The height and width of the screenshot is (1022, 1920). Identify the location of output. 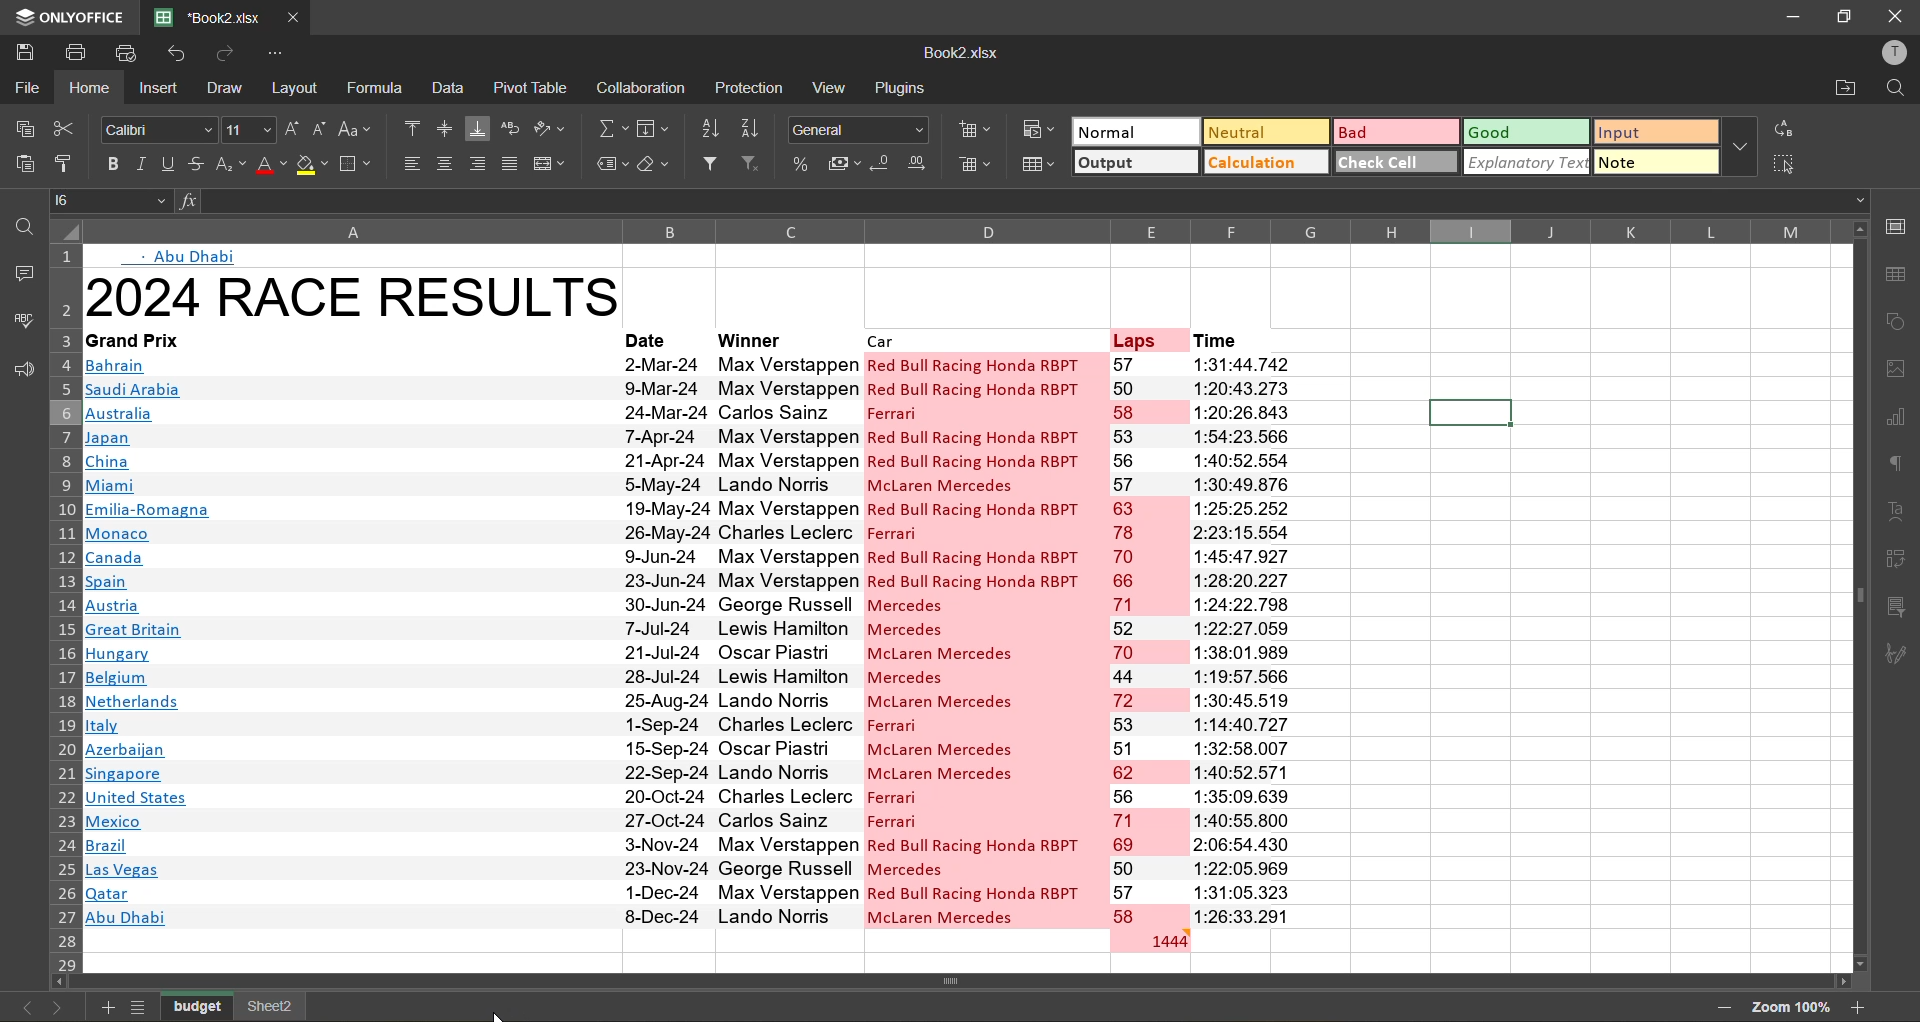
(1130, 163).